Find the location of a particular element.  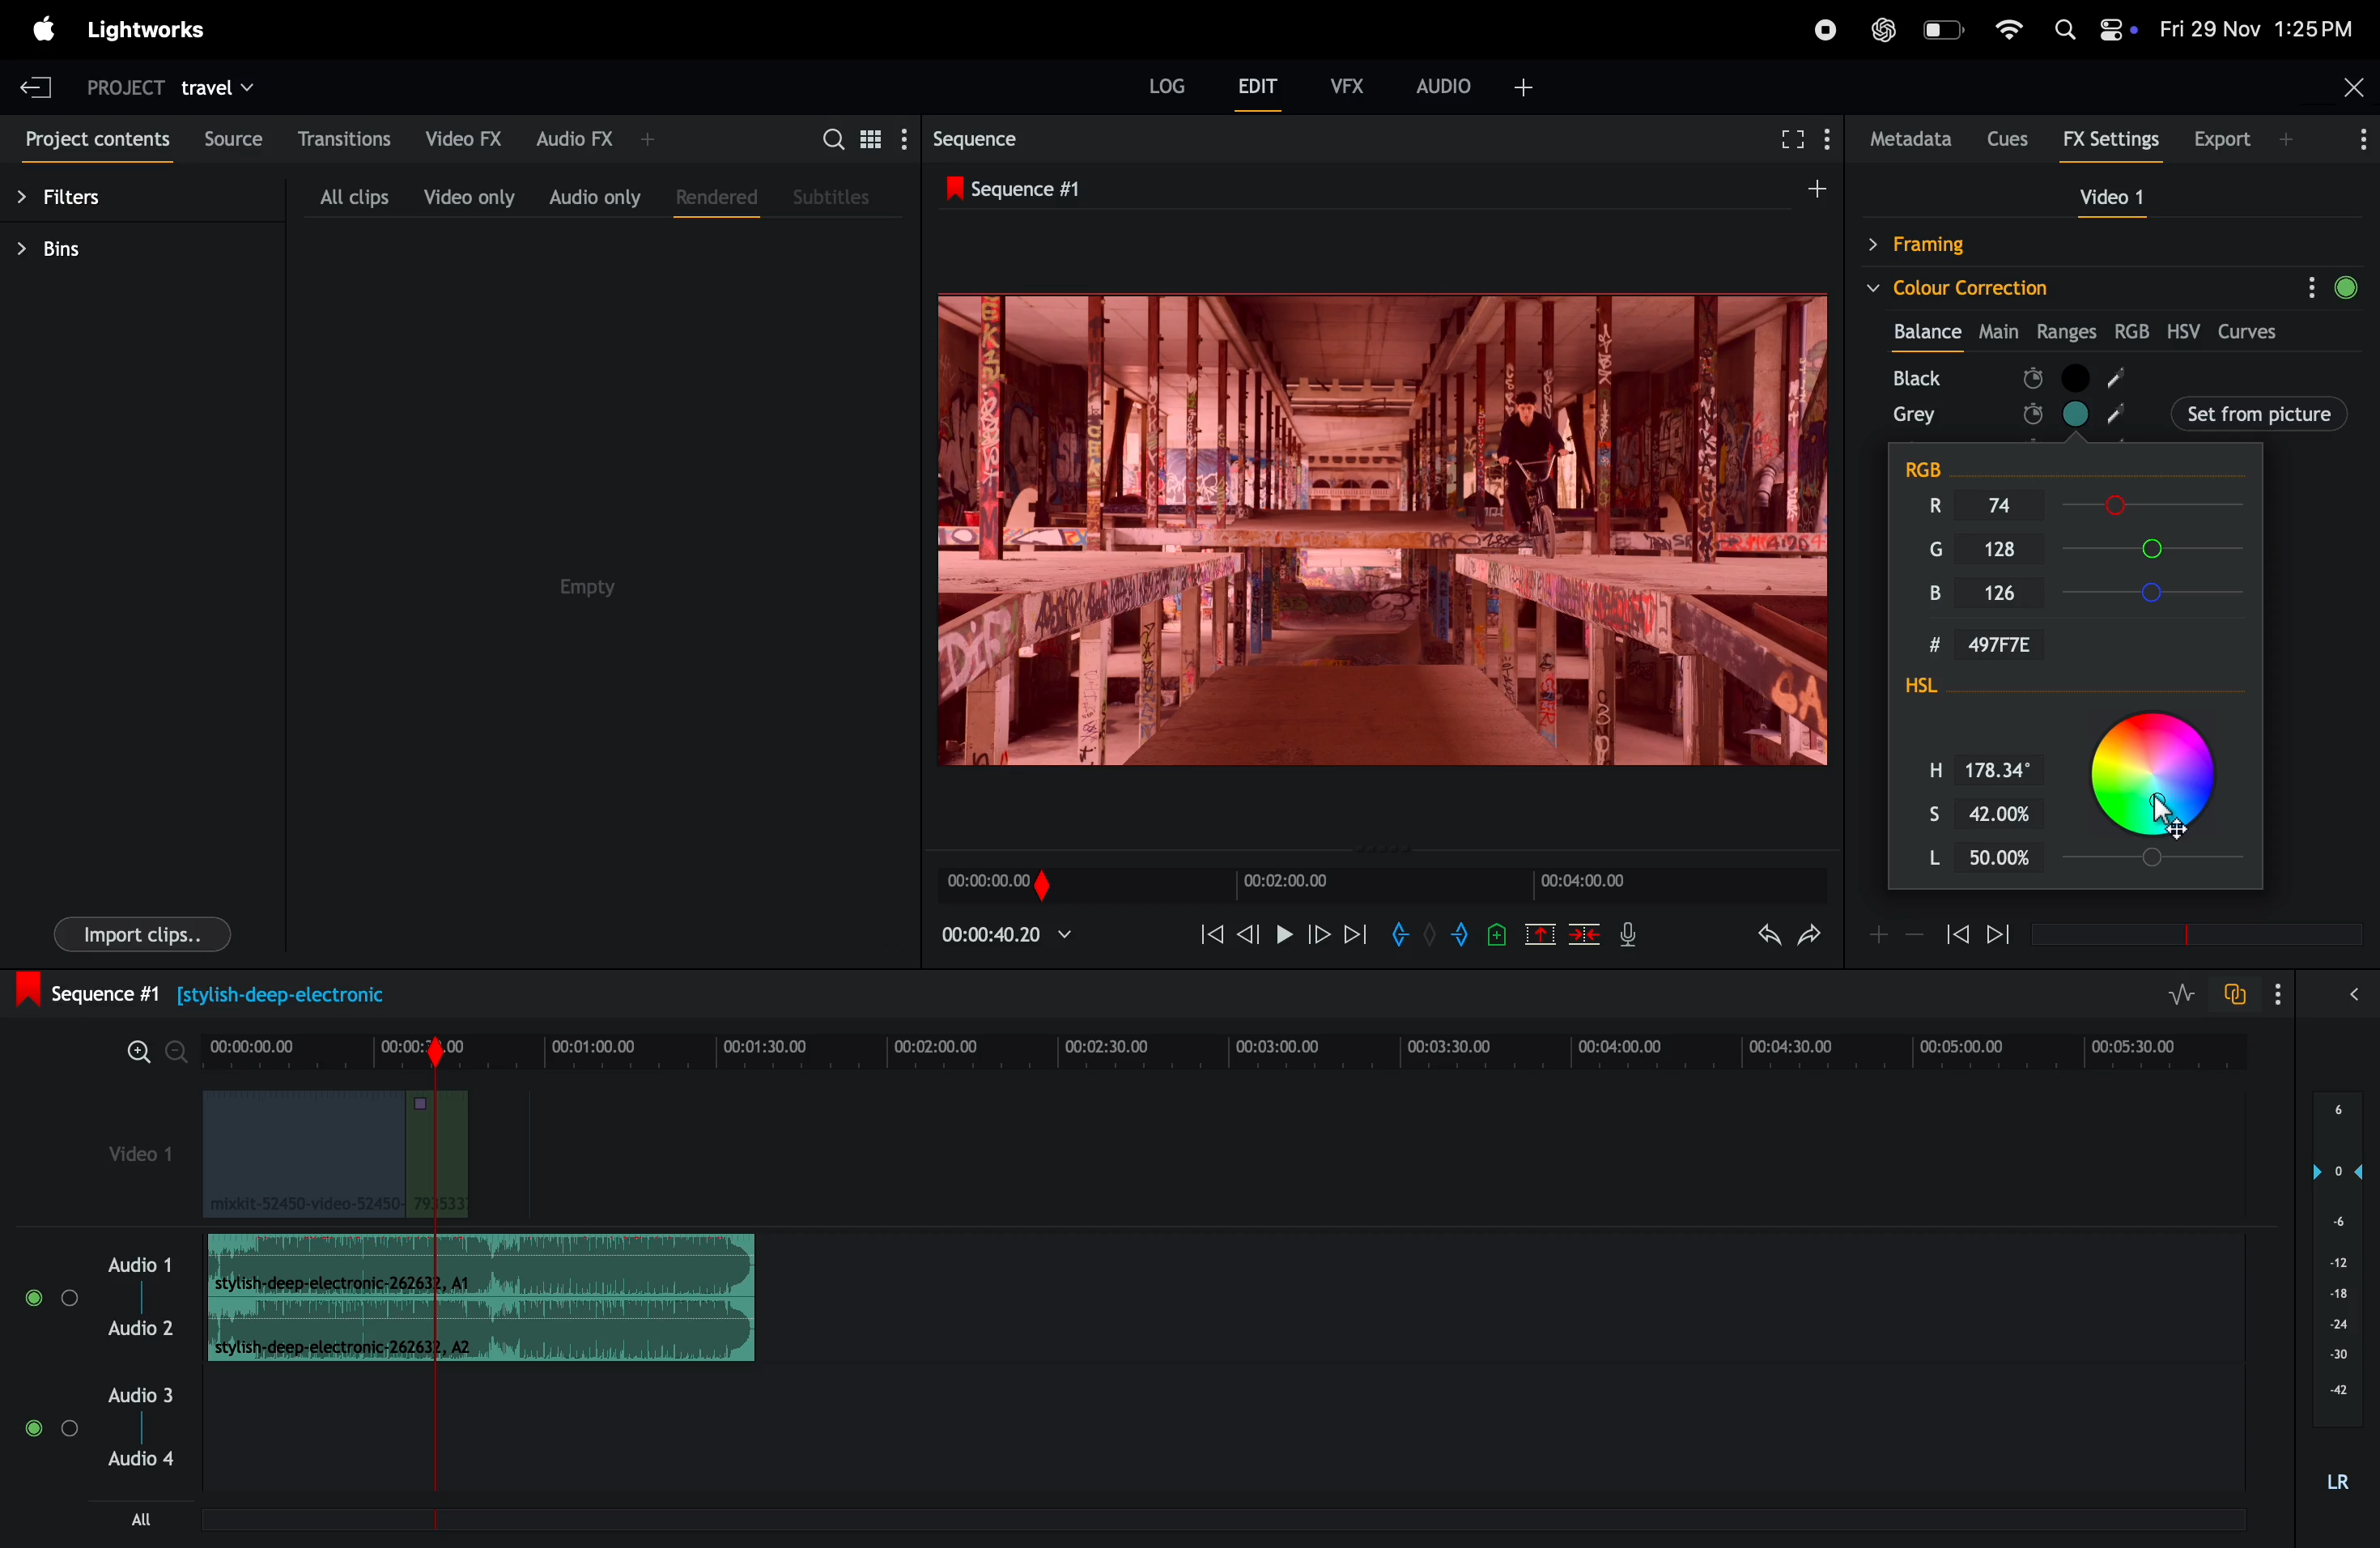

all clips is located at coordinates (353, 196).